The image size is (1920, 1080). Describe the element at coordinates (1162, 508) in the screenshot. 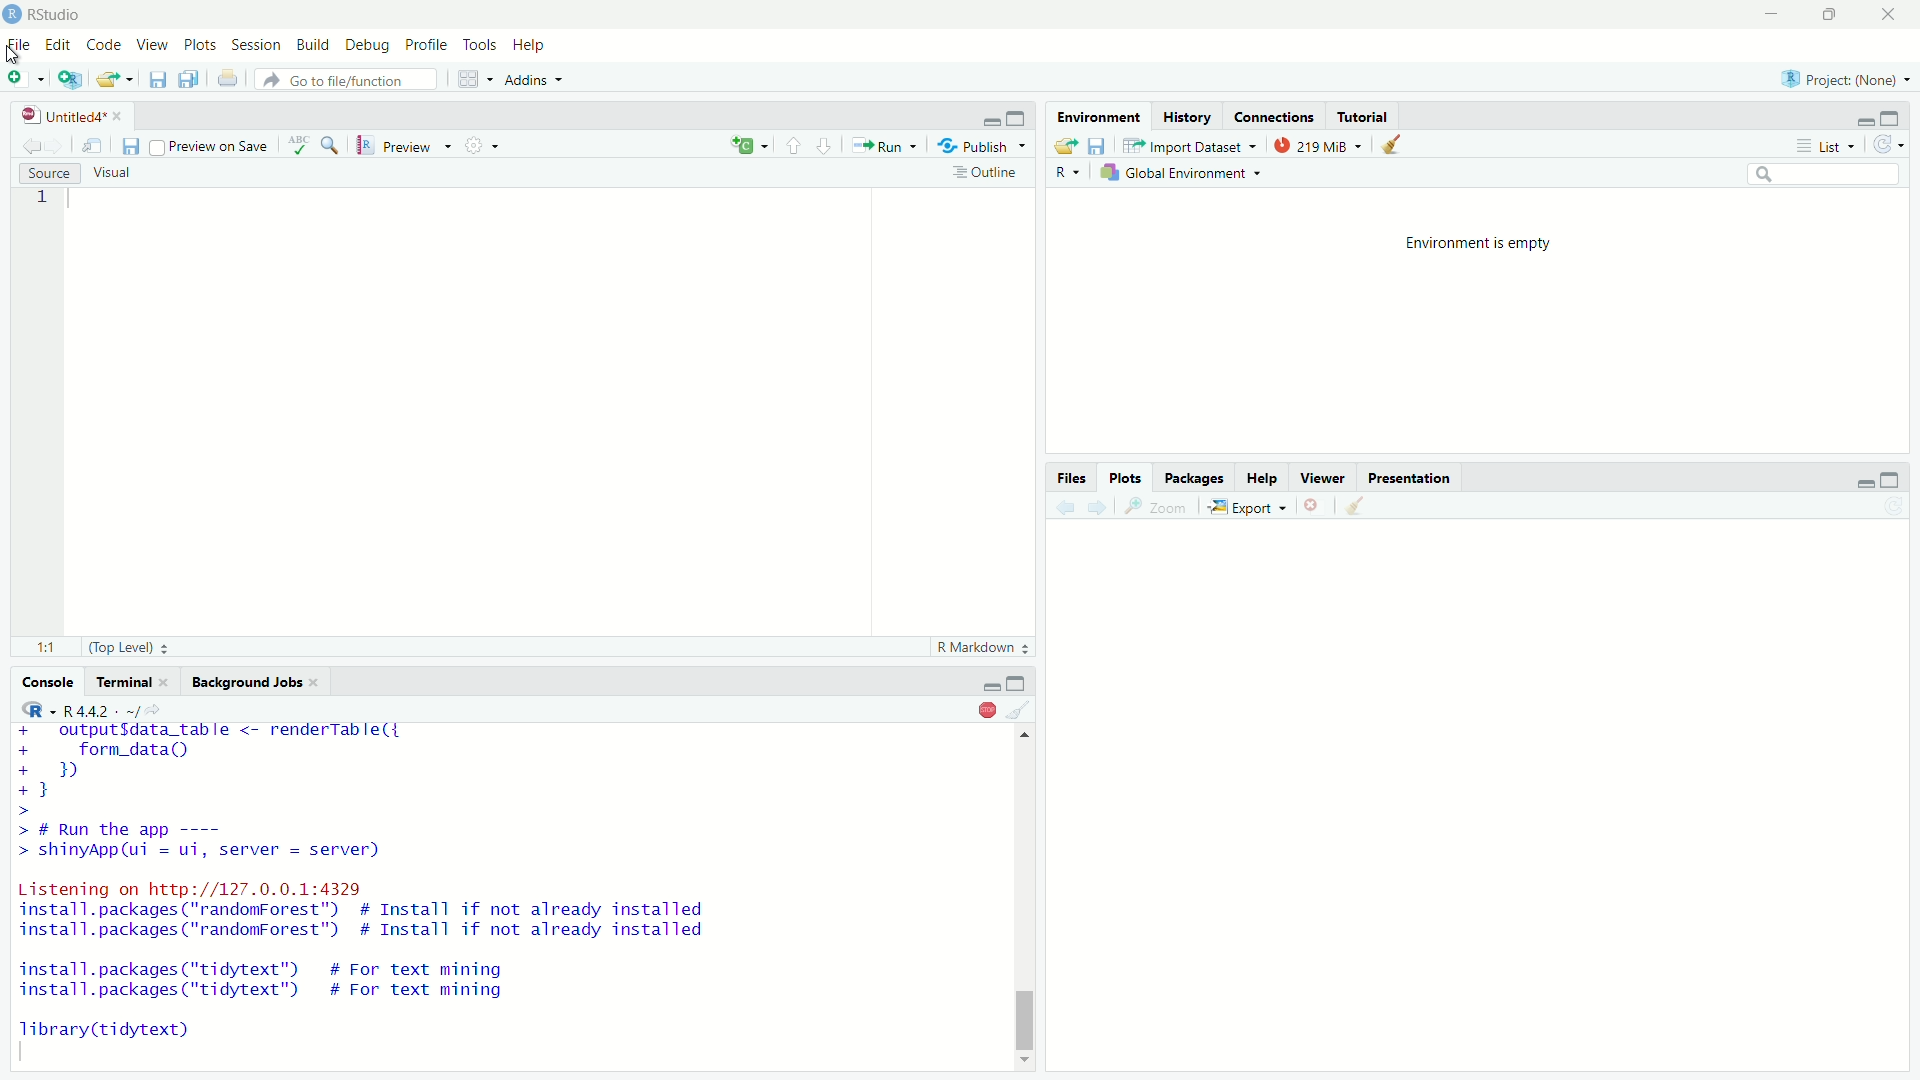

I see `Zoom` at that location.